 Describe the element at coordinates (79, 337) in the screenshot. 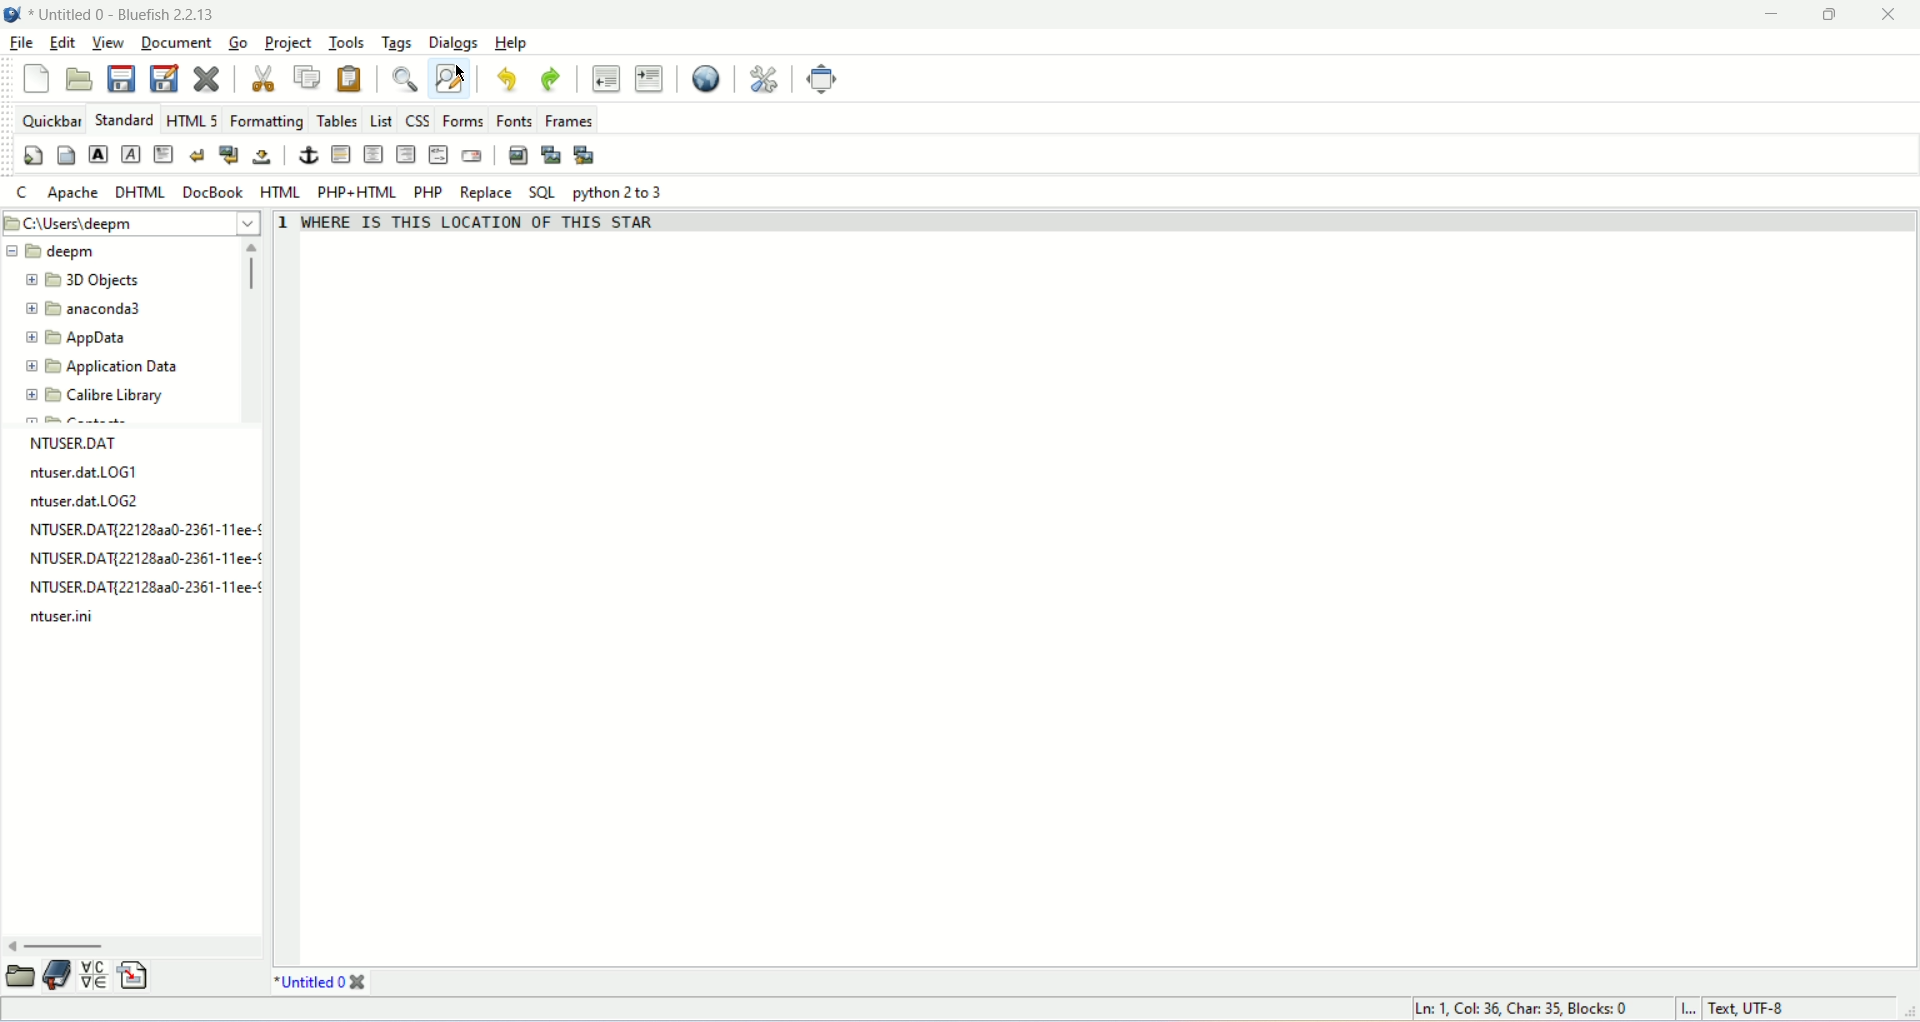

I see `AppData` at that location.